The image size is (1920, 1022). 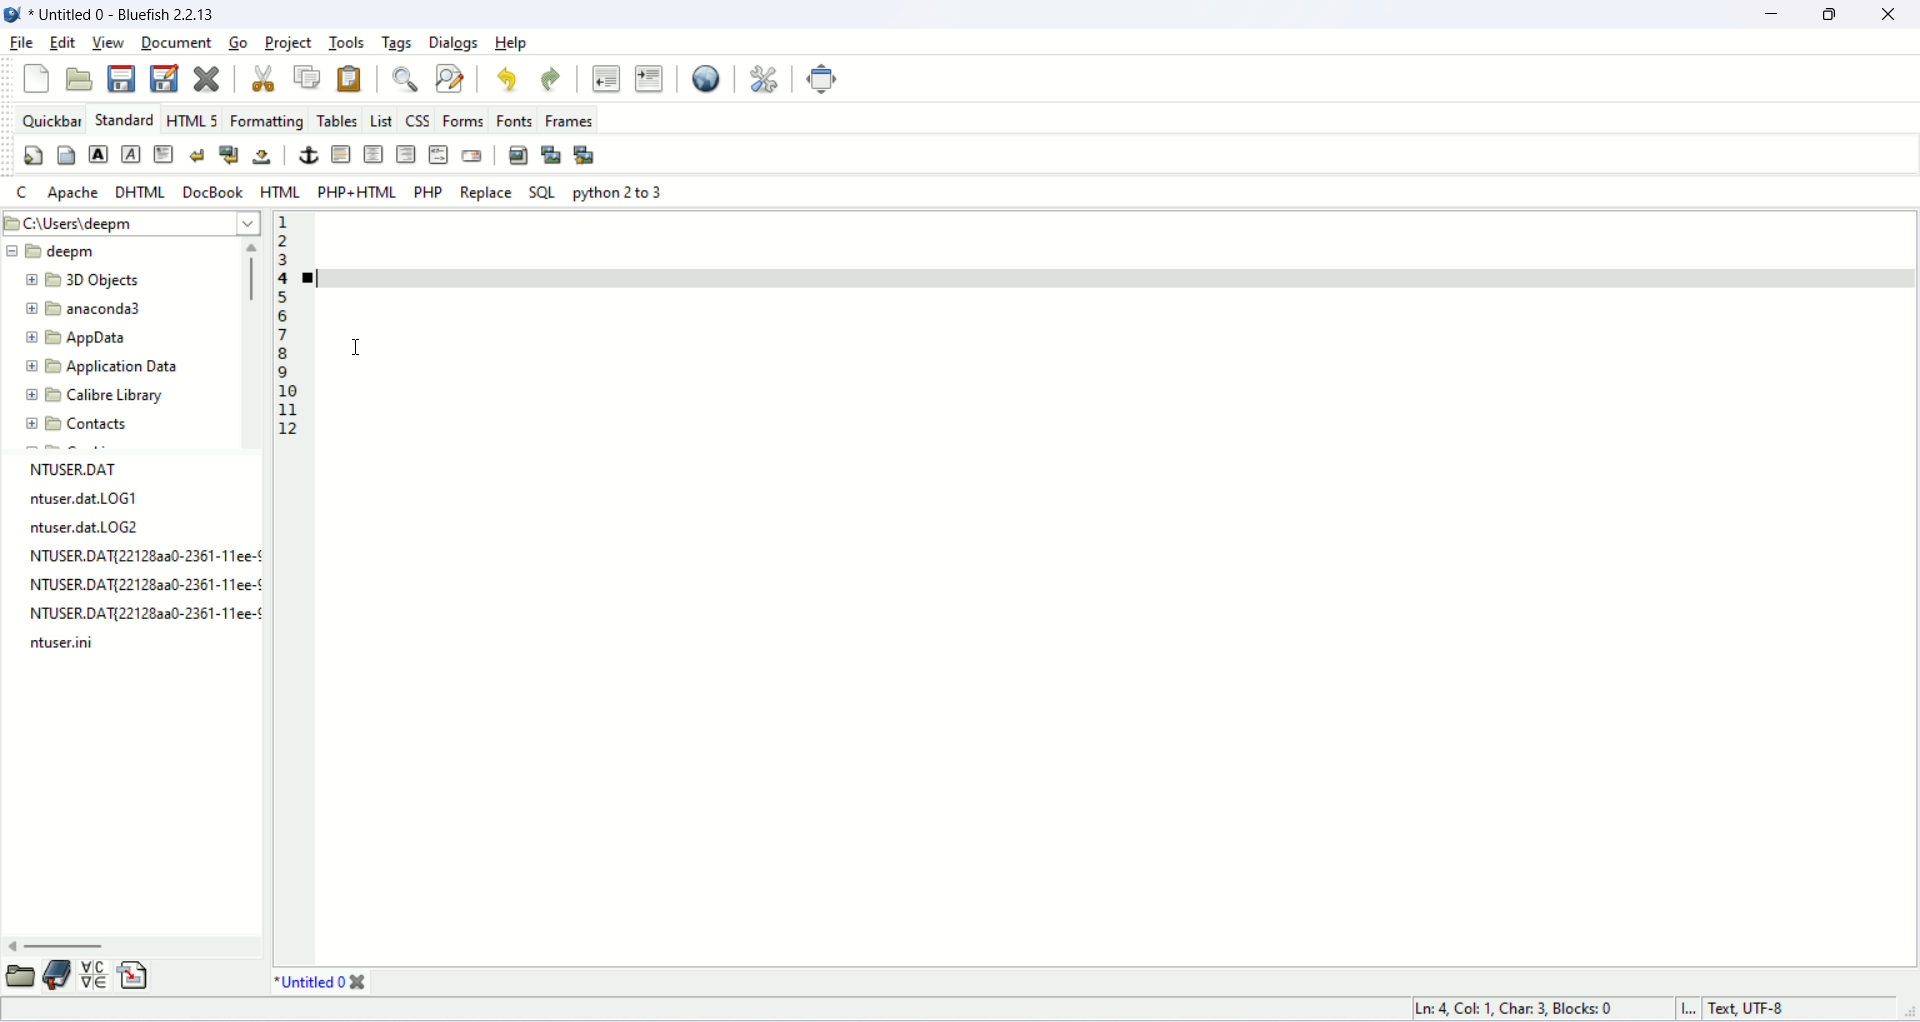 I want to click on PHP+HTML, so click(x=358, y=192).